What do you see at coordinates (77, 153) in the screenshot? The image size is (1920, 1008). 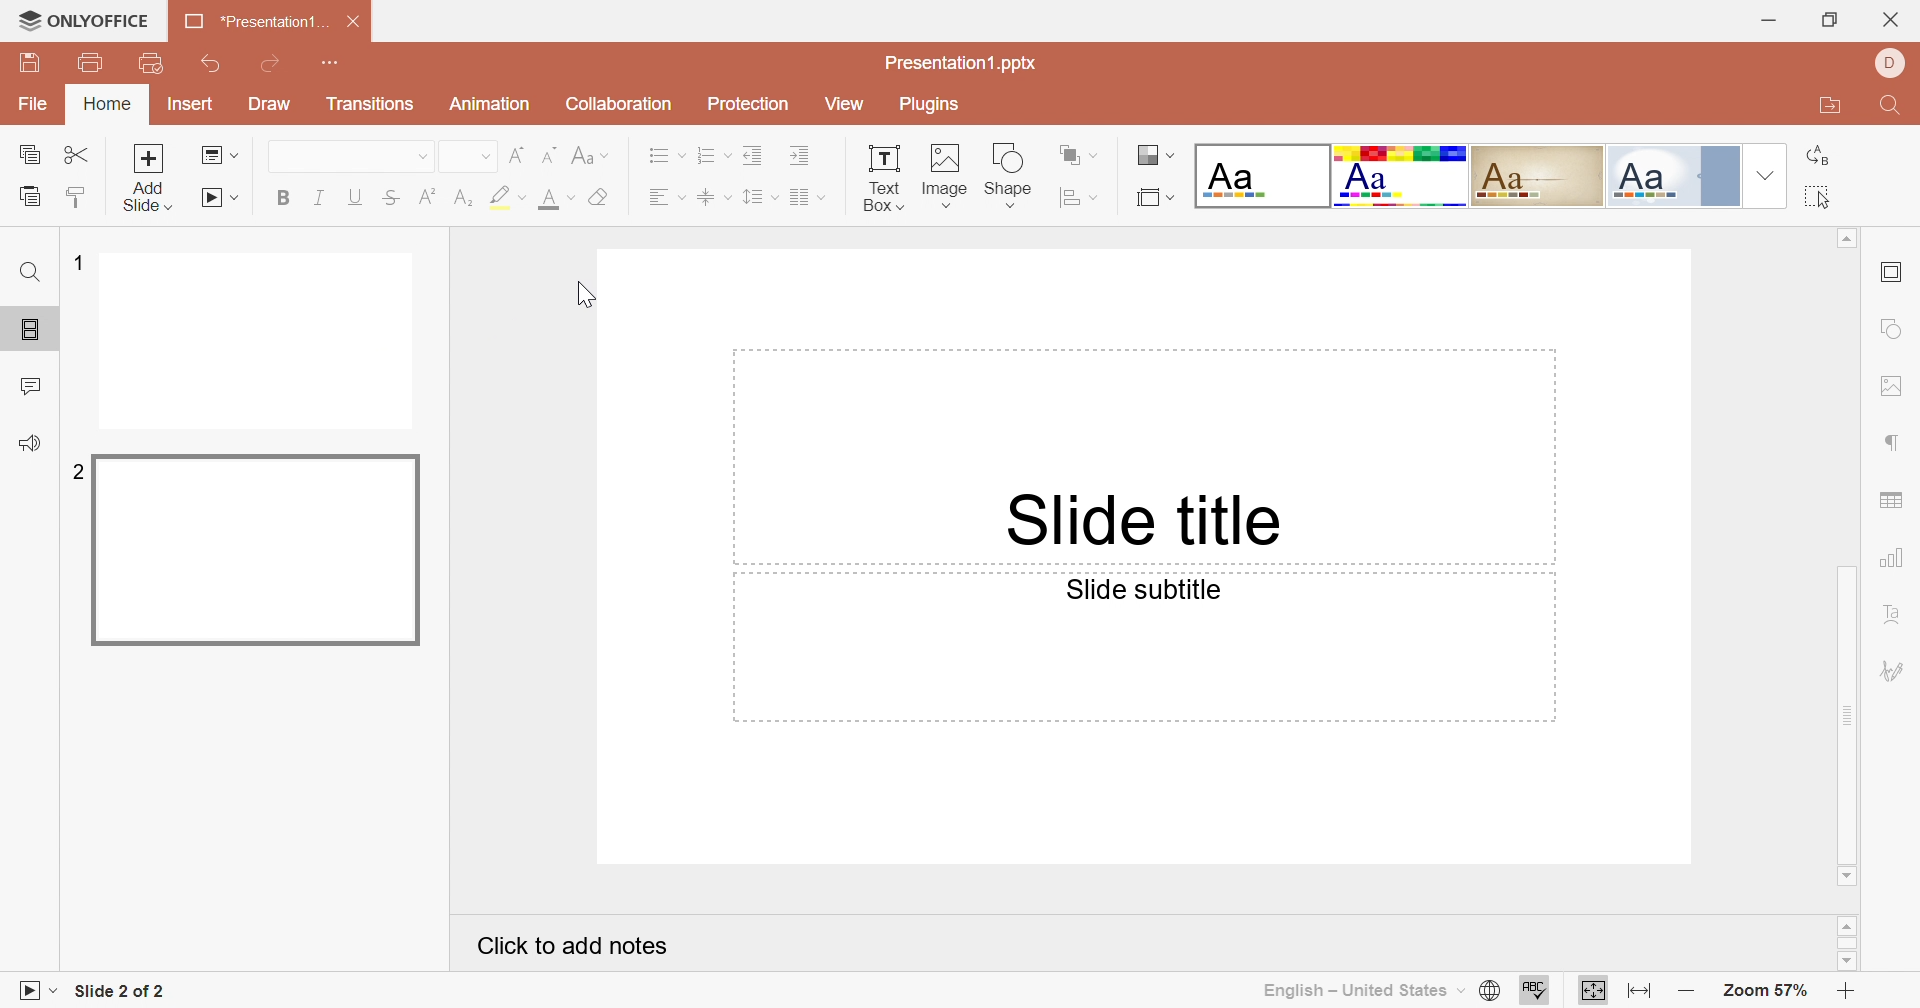 I see `Cut` at bounding box center [77, 153].